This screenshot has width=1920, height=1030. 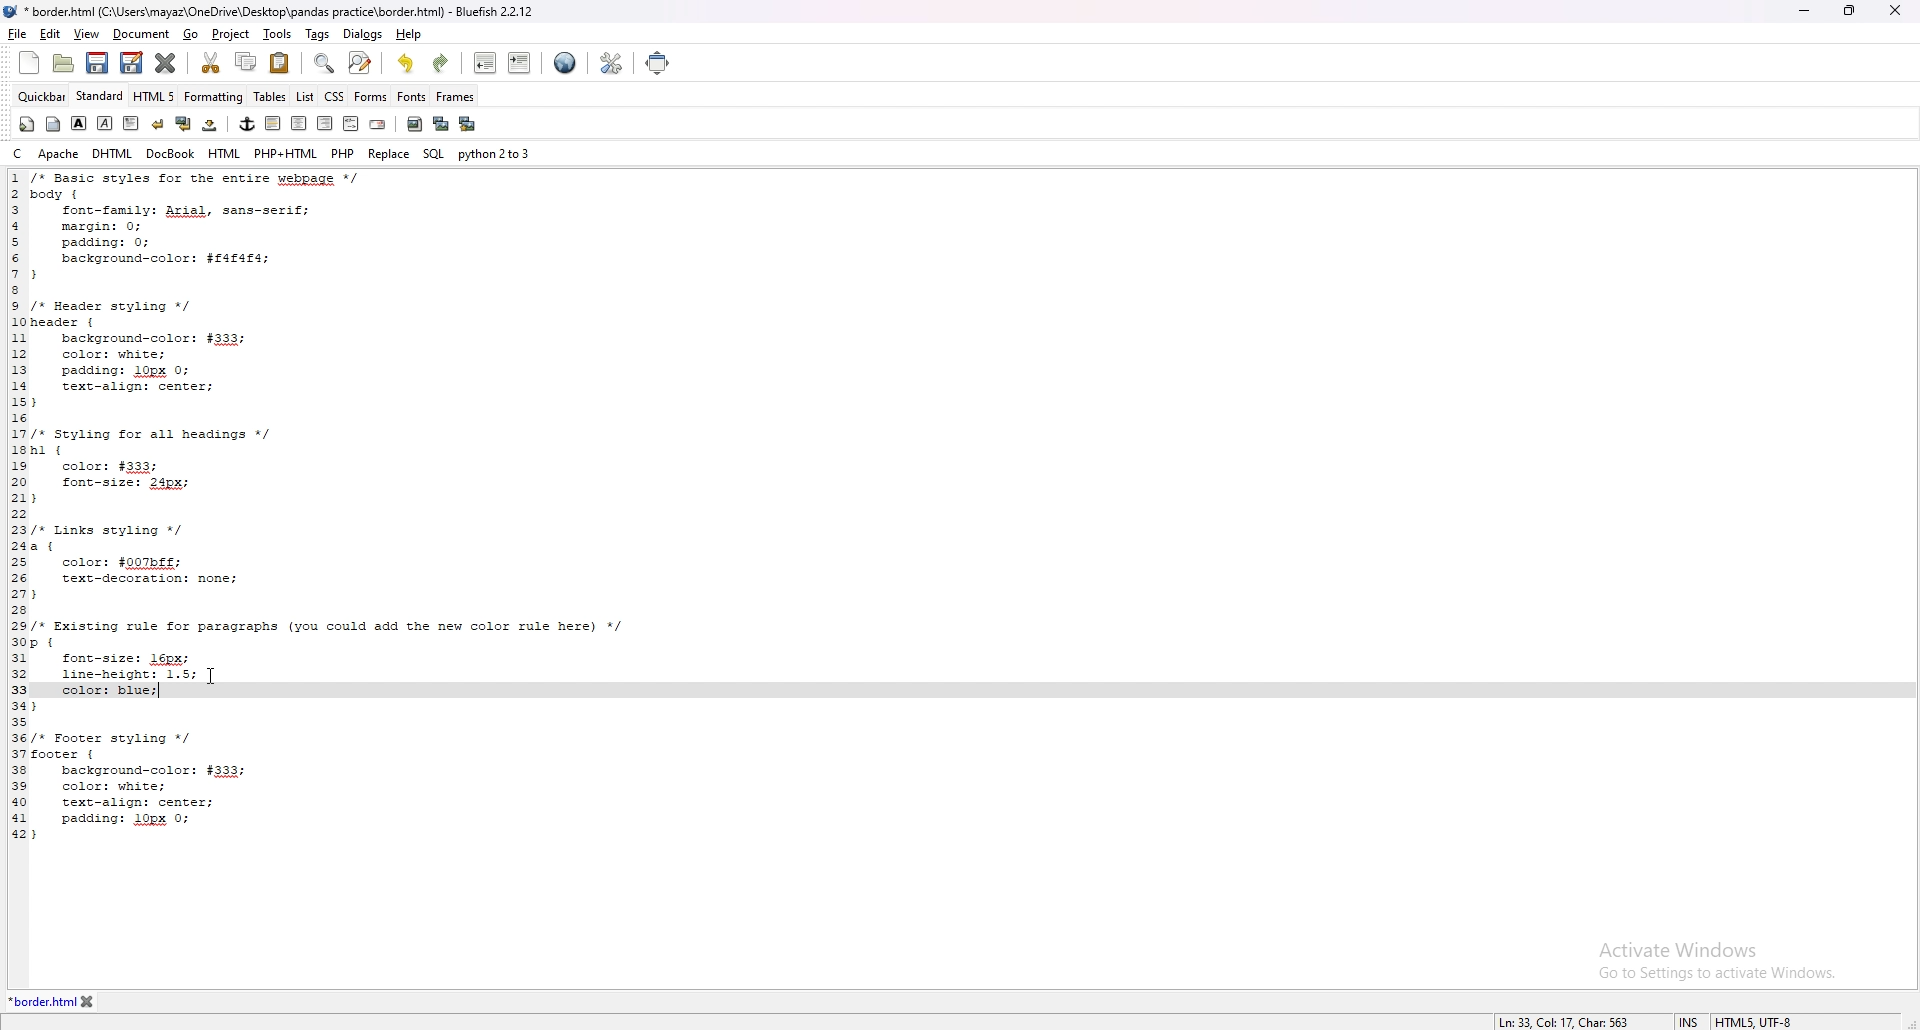 What do you see at coordinates (171, 153) in the screenshot?
I see `docbook` at bounding box center [171, 153].